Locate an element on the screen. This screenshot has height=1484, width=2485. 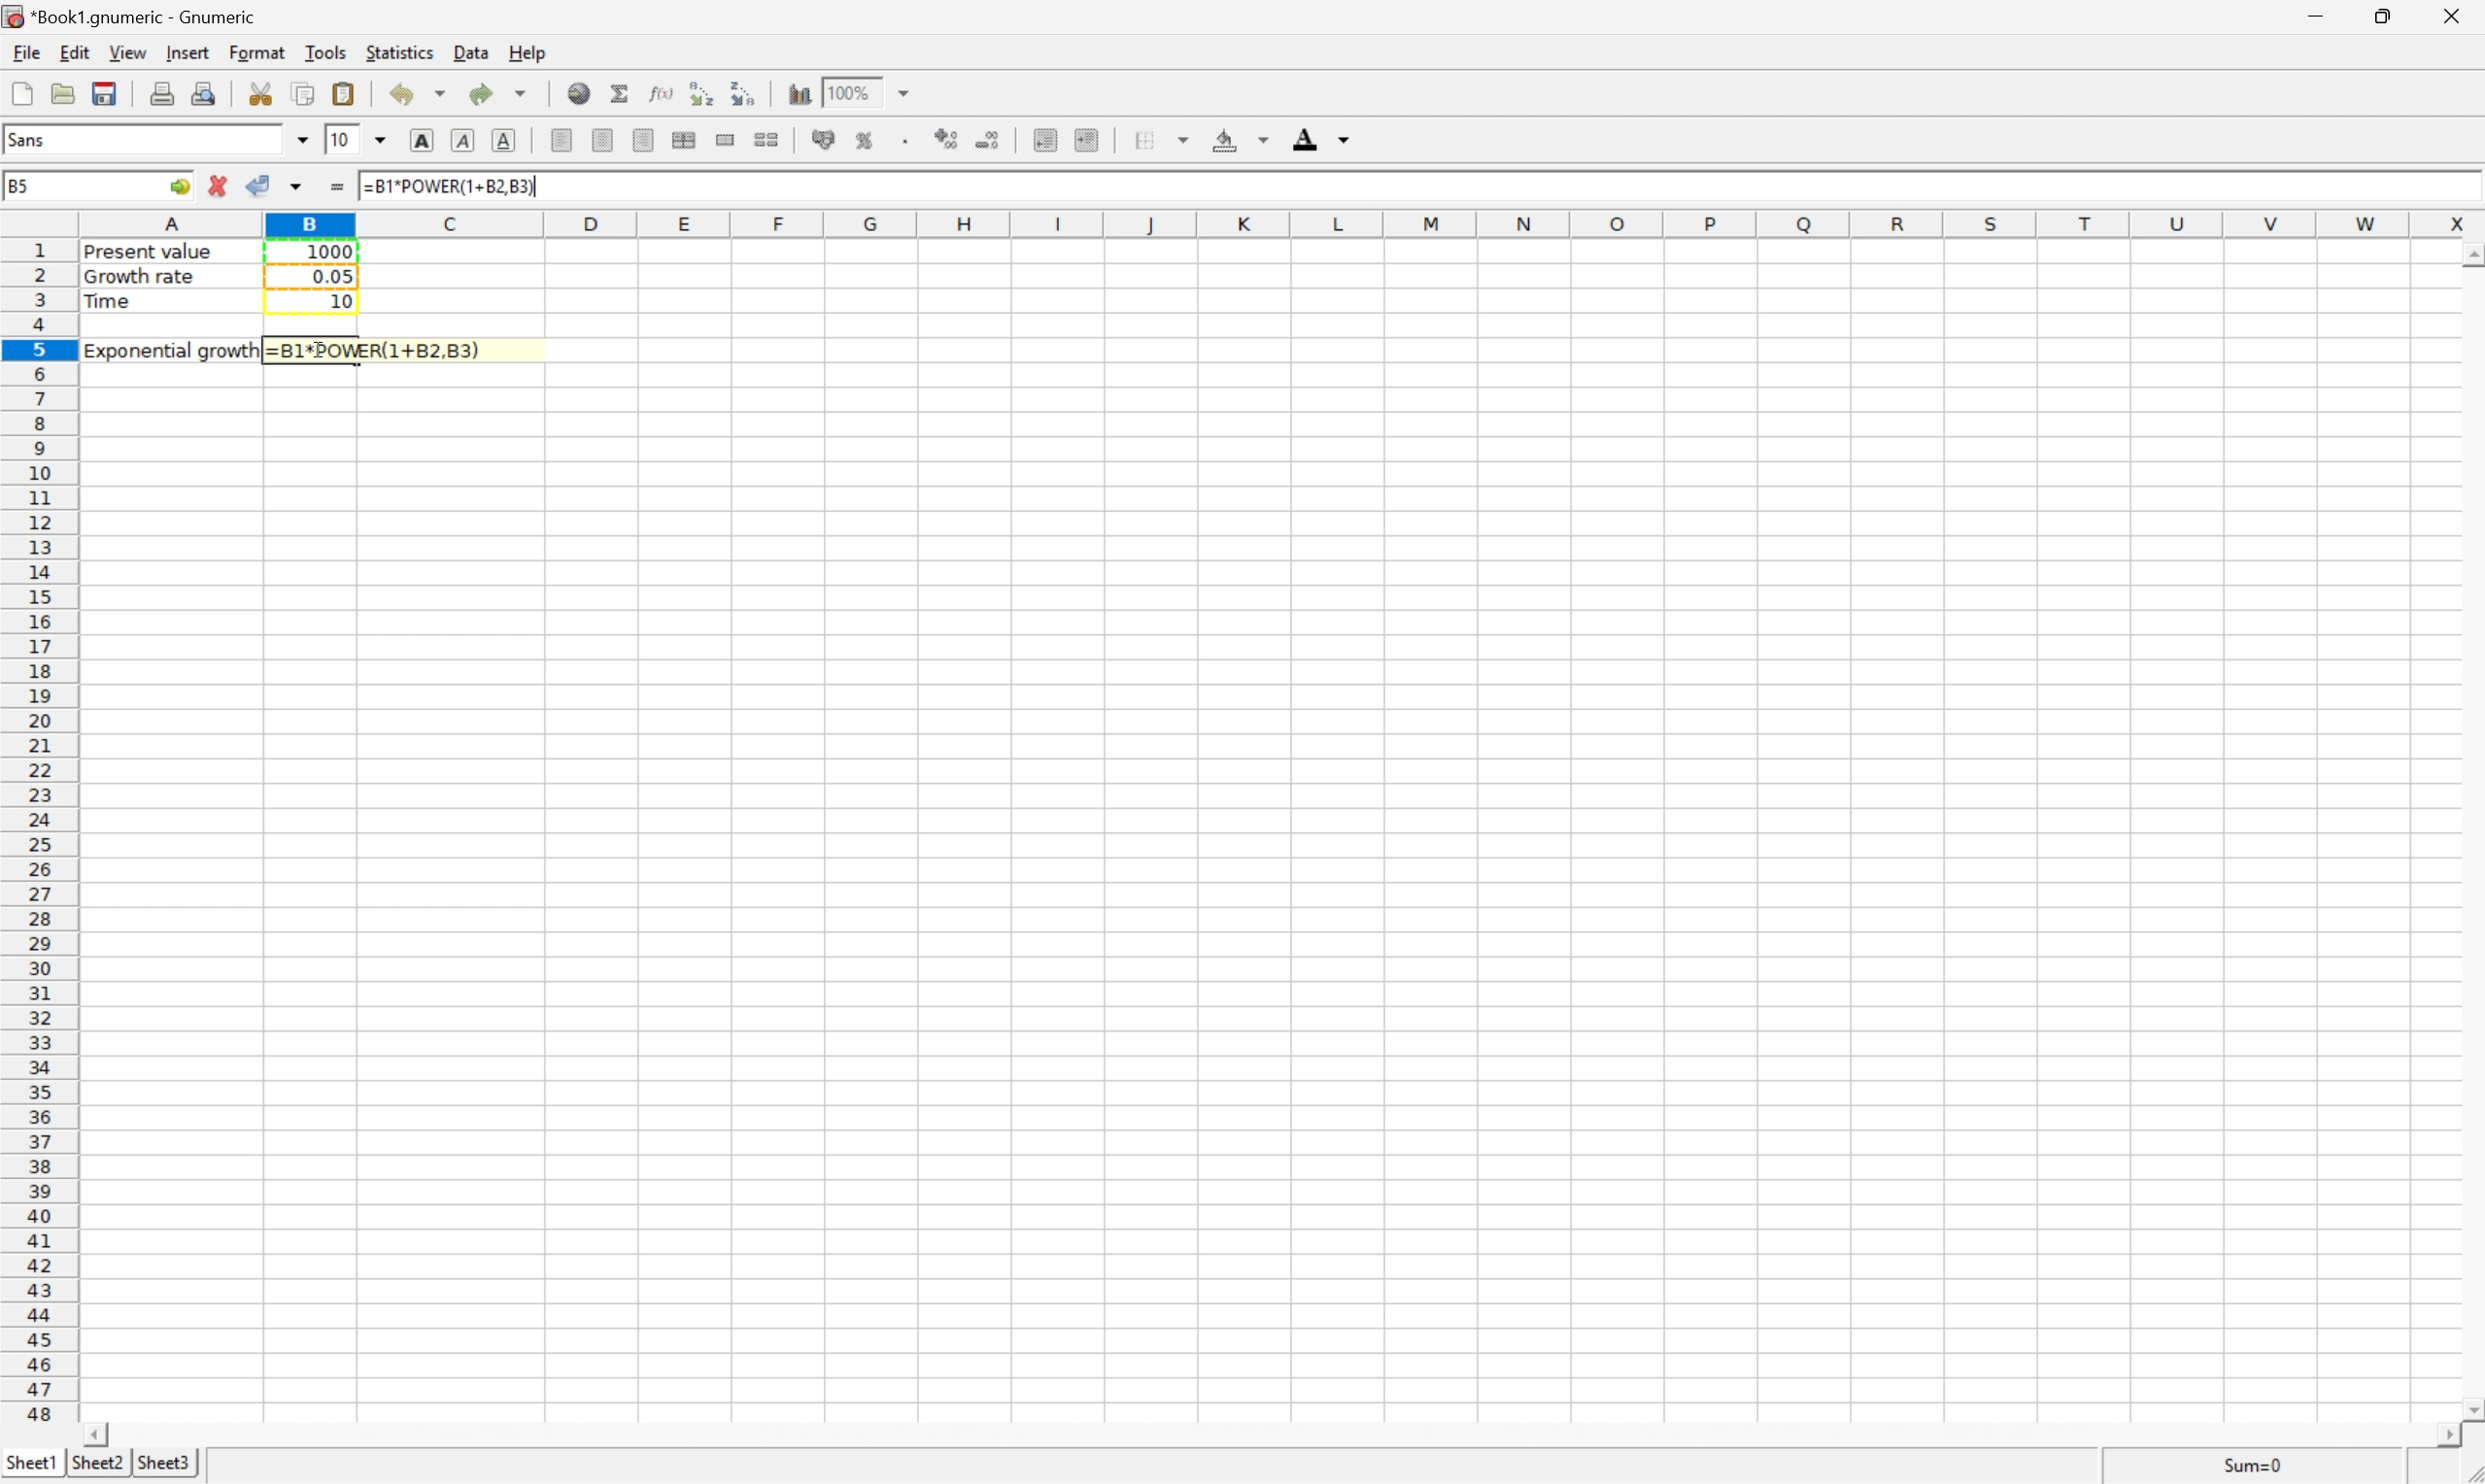
Print preview is located at coordinates (207, 94).